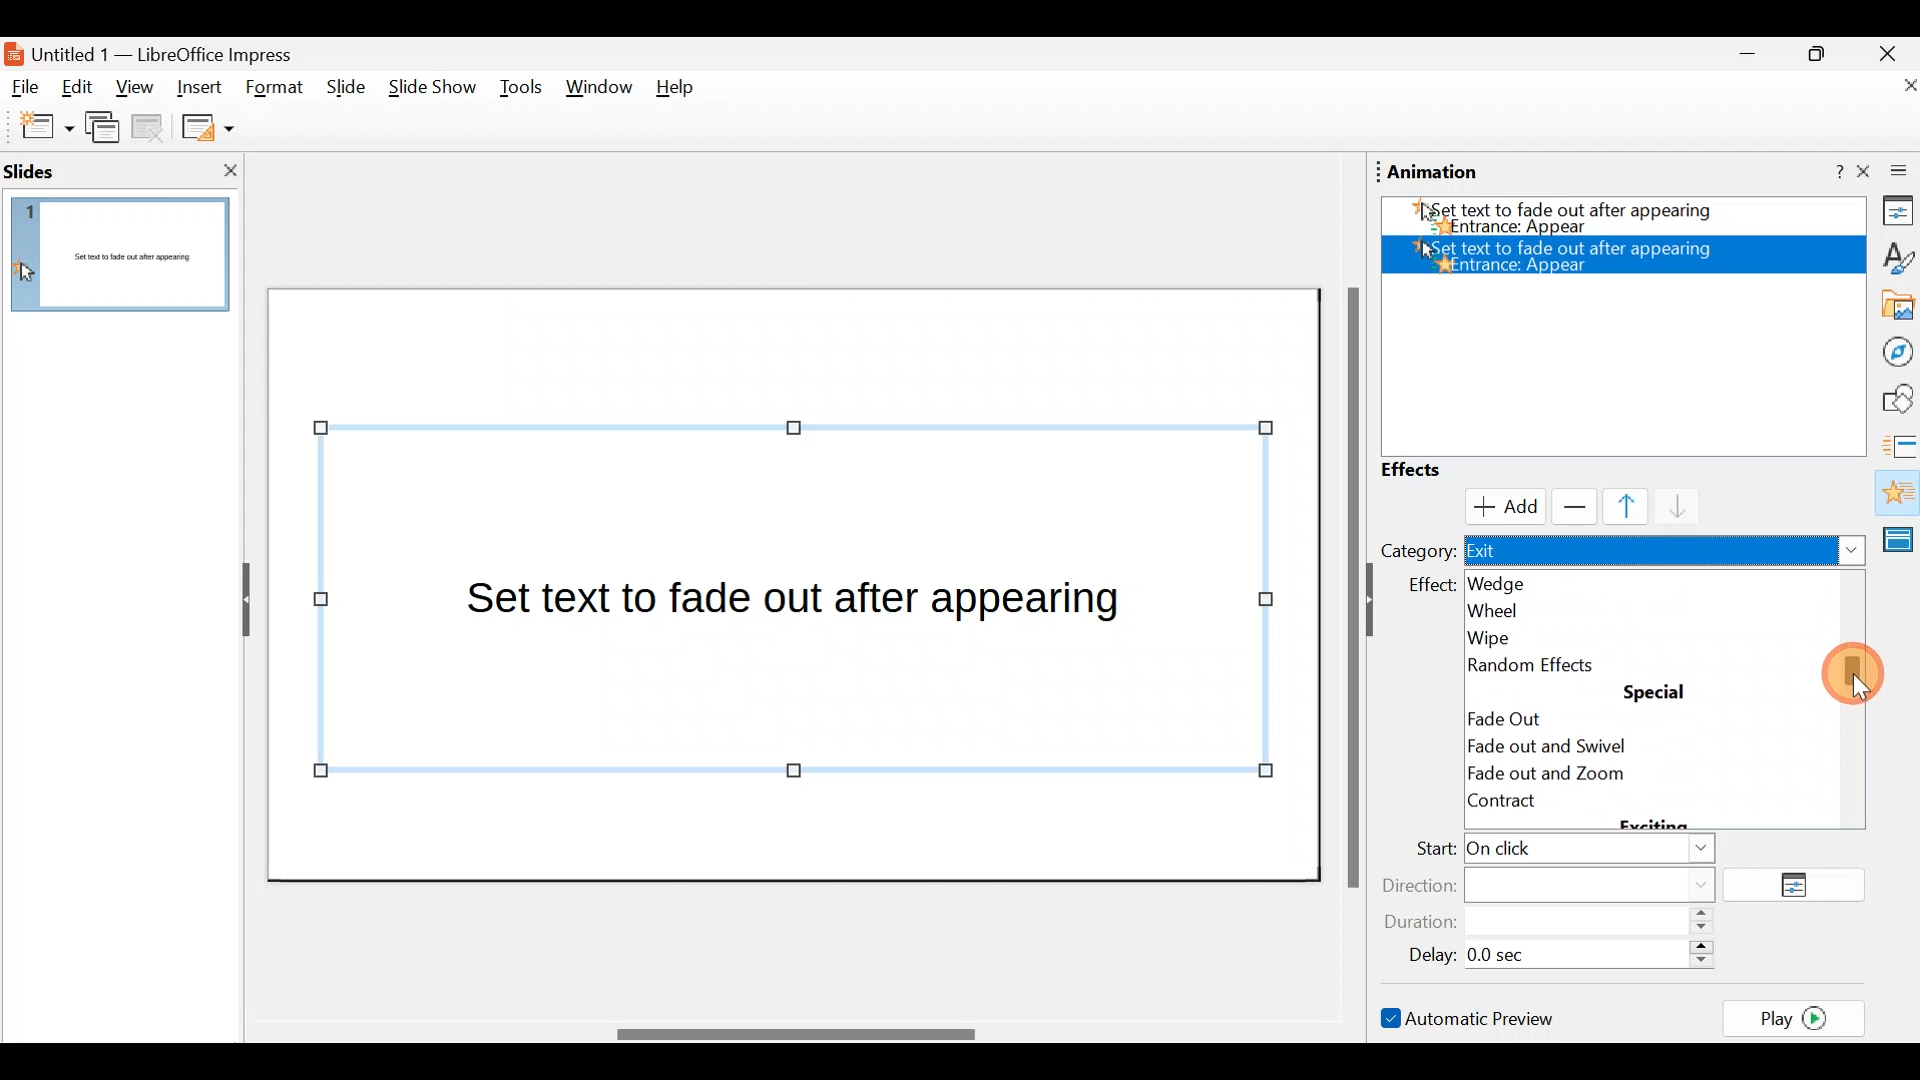 The height and width of the screenshot is (1080, 1920). I want to click on Navigator, so click(1892, 350).